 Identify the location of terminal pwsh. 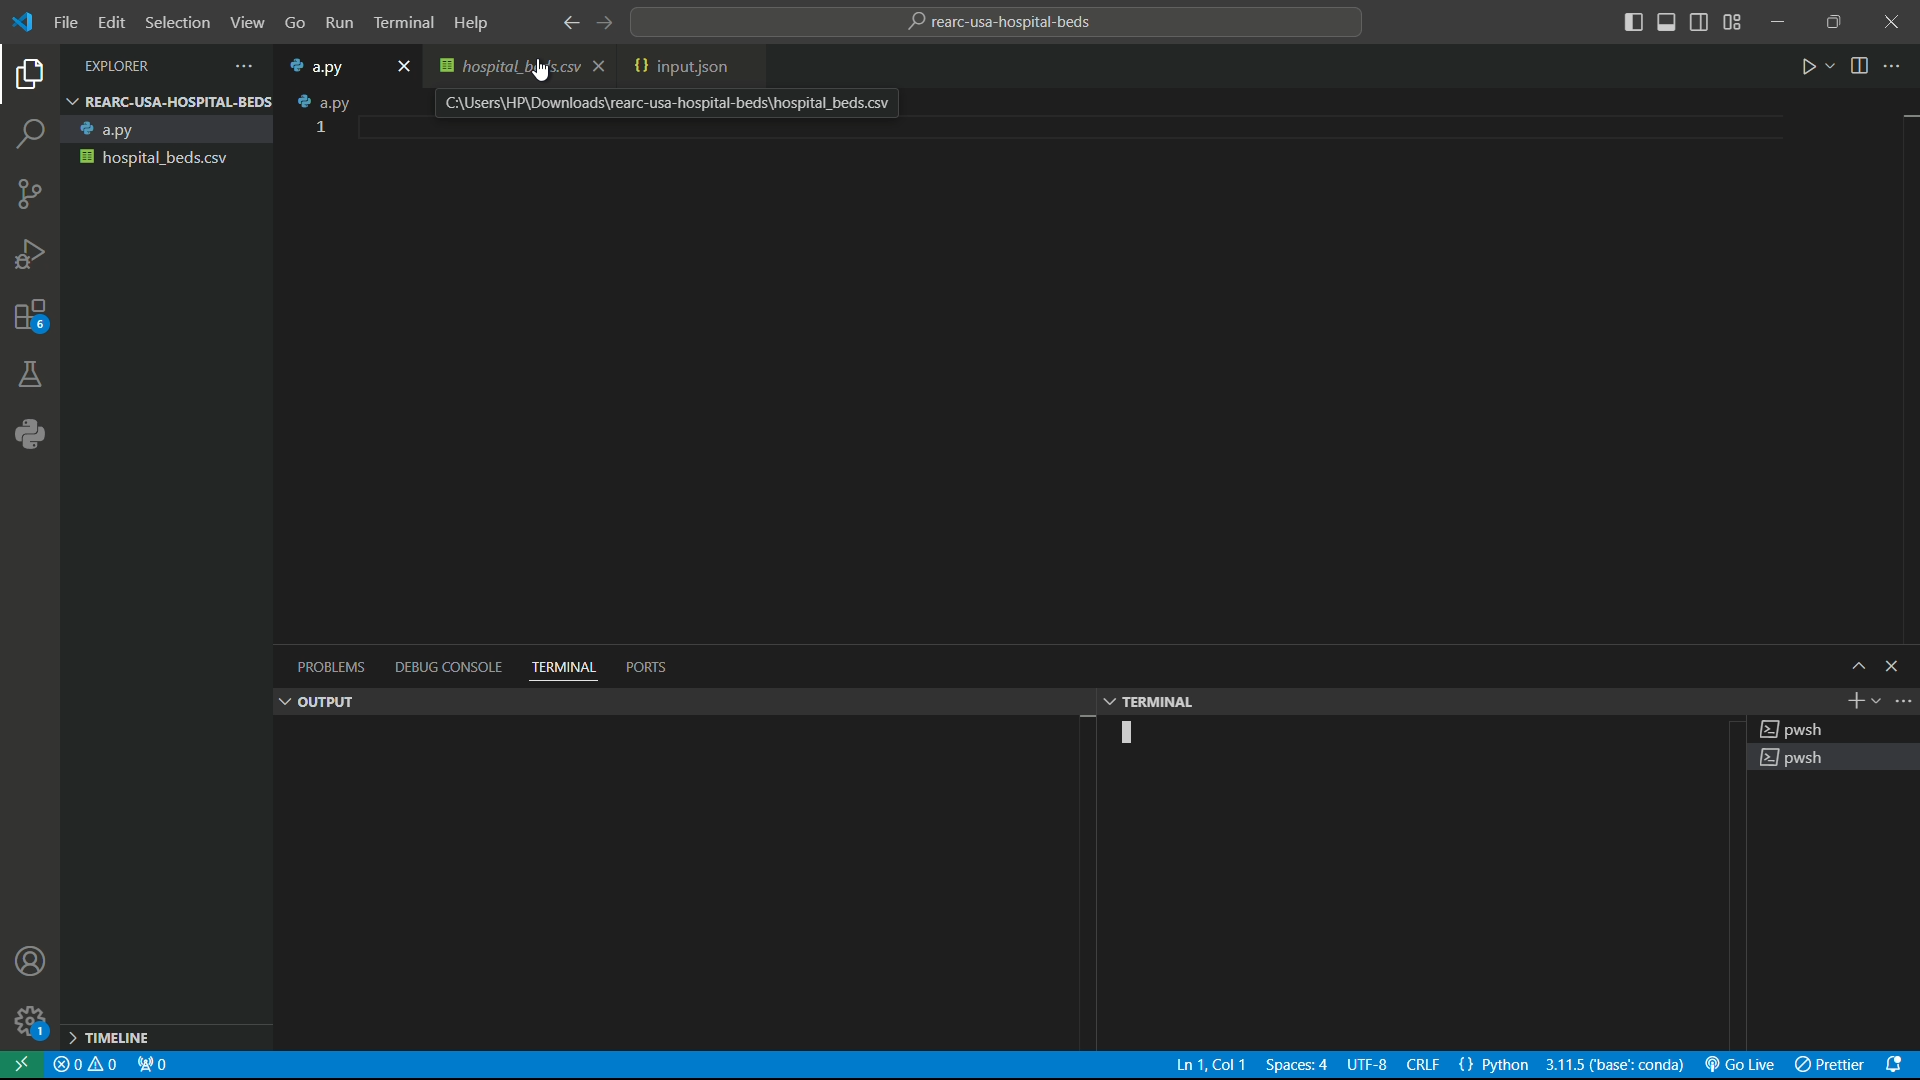
(1834, 729).